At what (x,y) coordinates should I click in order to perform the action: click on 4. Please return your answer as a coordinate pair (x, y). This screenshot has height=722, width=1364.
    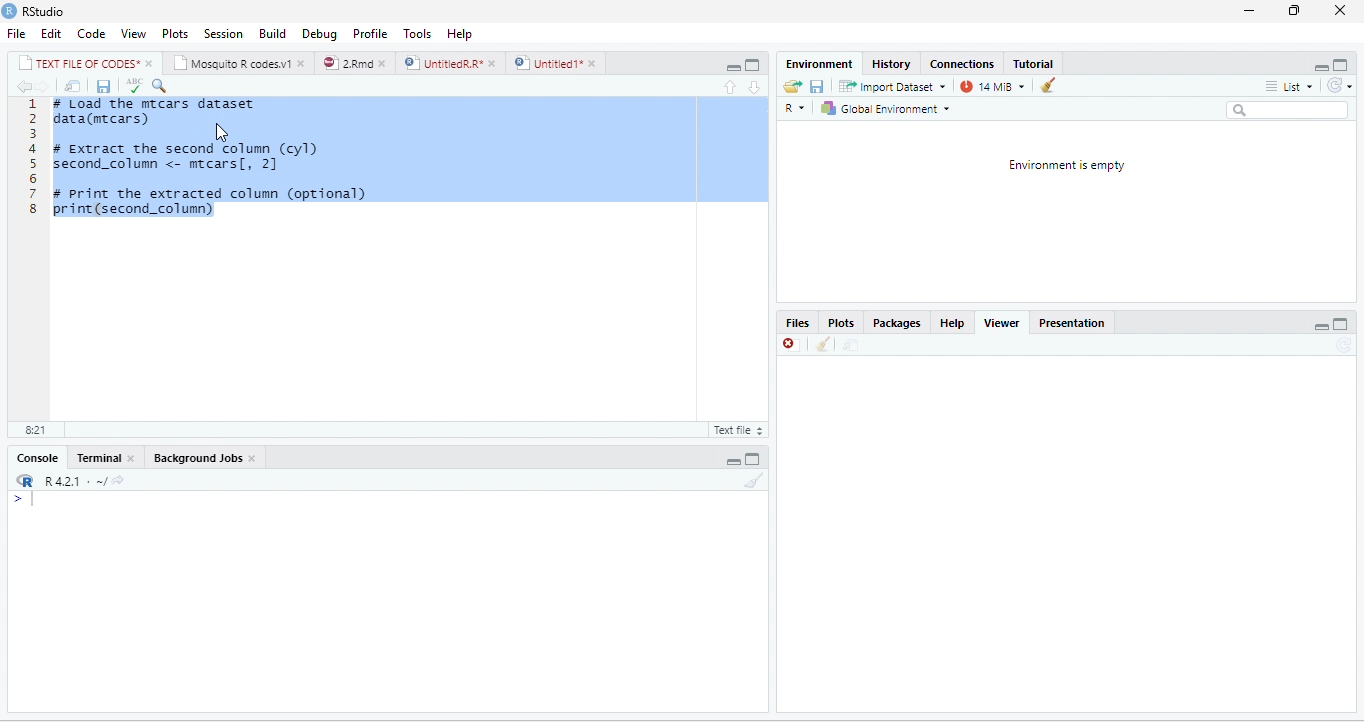
    Looking at the image, I should click on (32, 149).